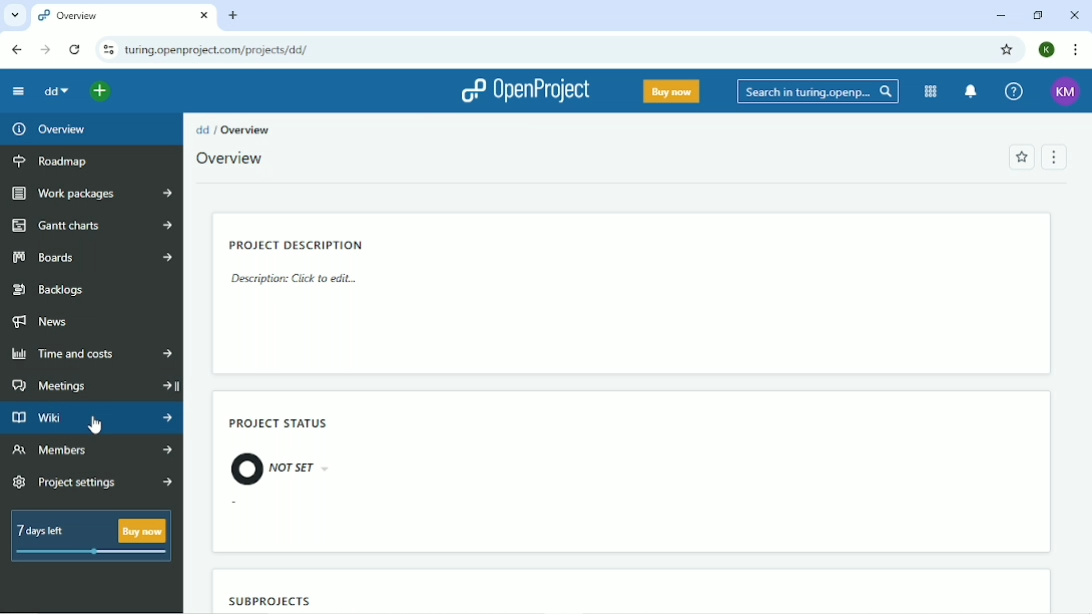  What do you see at coordinates (101, 93) in the screenshot?
I see `Open quick add menu` at bounding box center [101, 93].